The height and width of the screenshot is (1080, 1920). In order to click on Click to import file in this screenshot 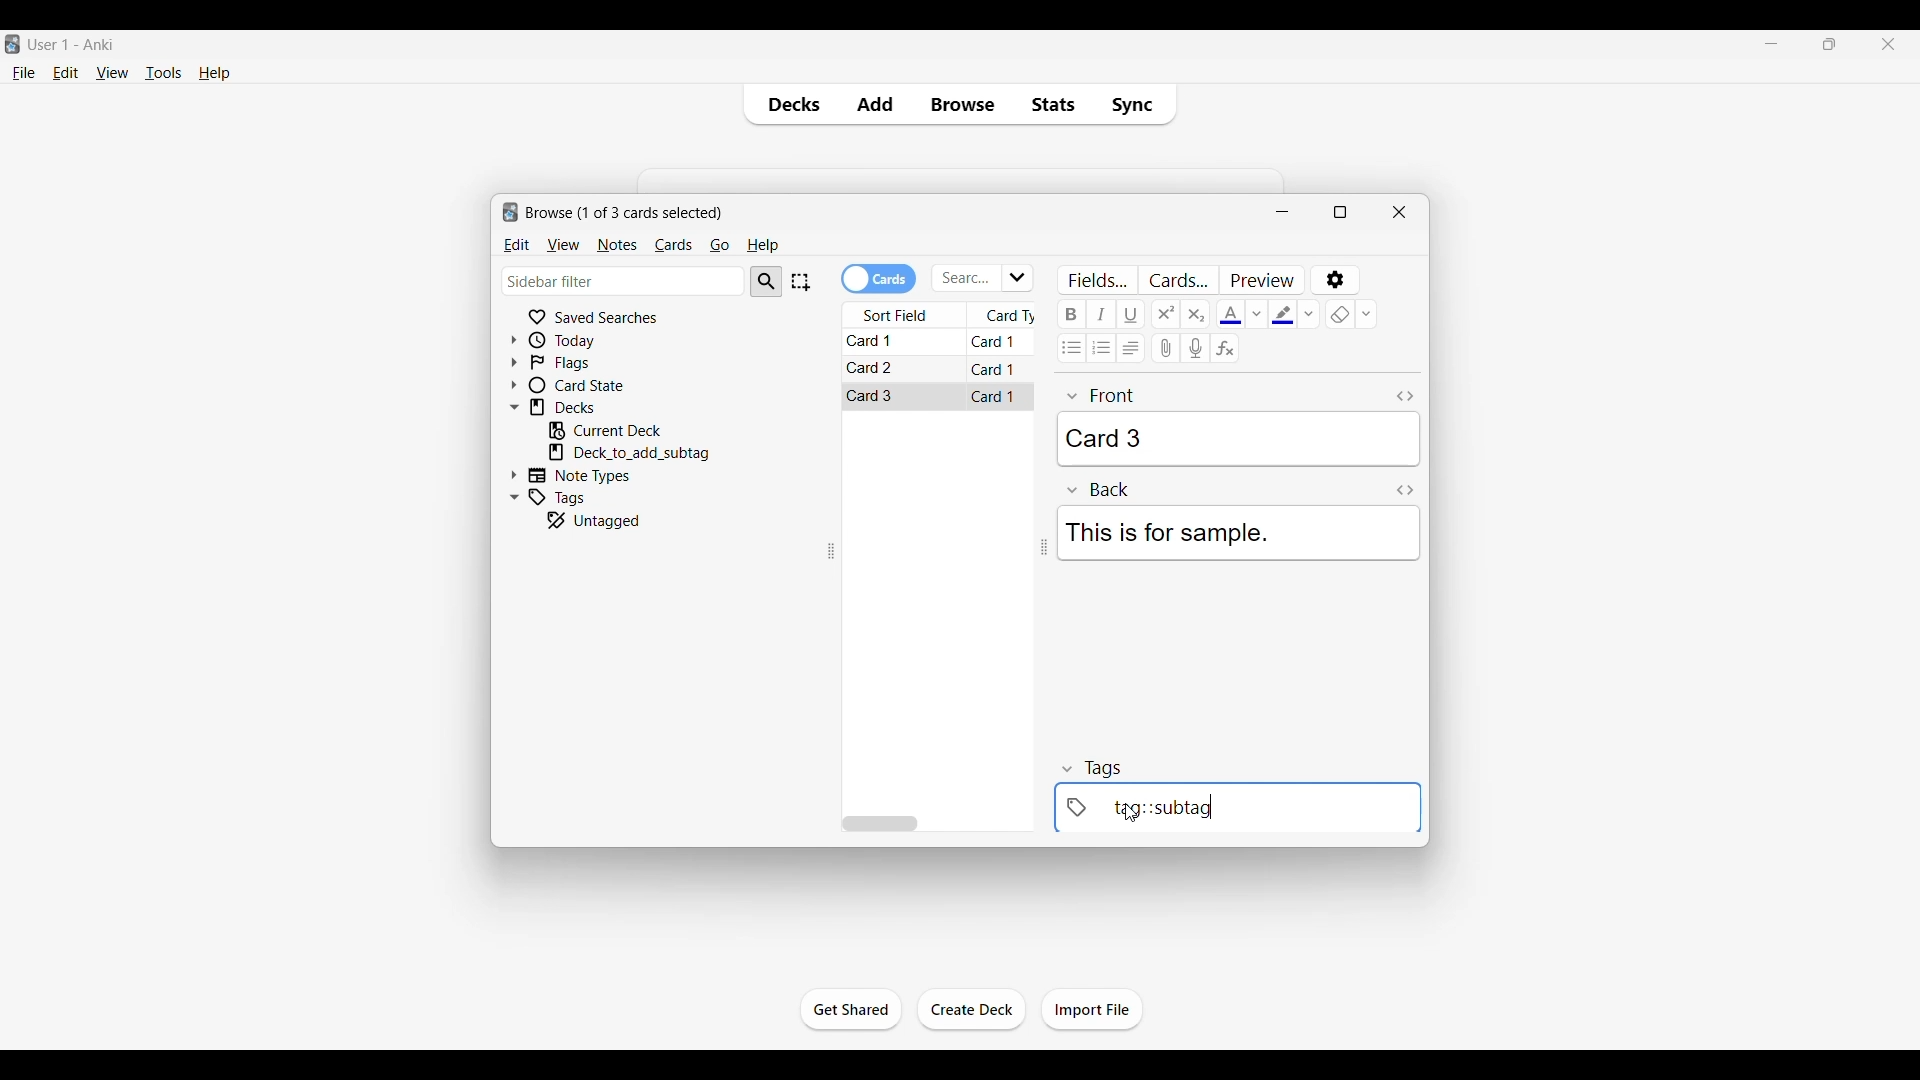, I will do `click(1093, 1010)`.